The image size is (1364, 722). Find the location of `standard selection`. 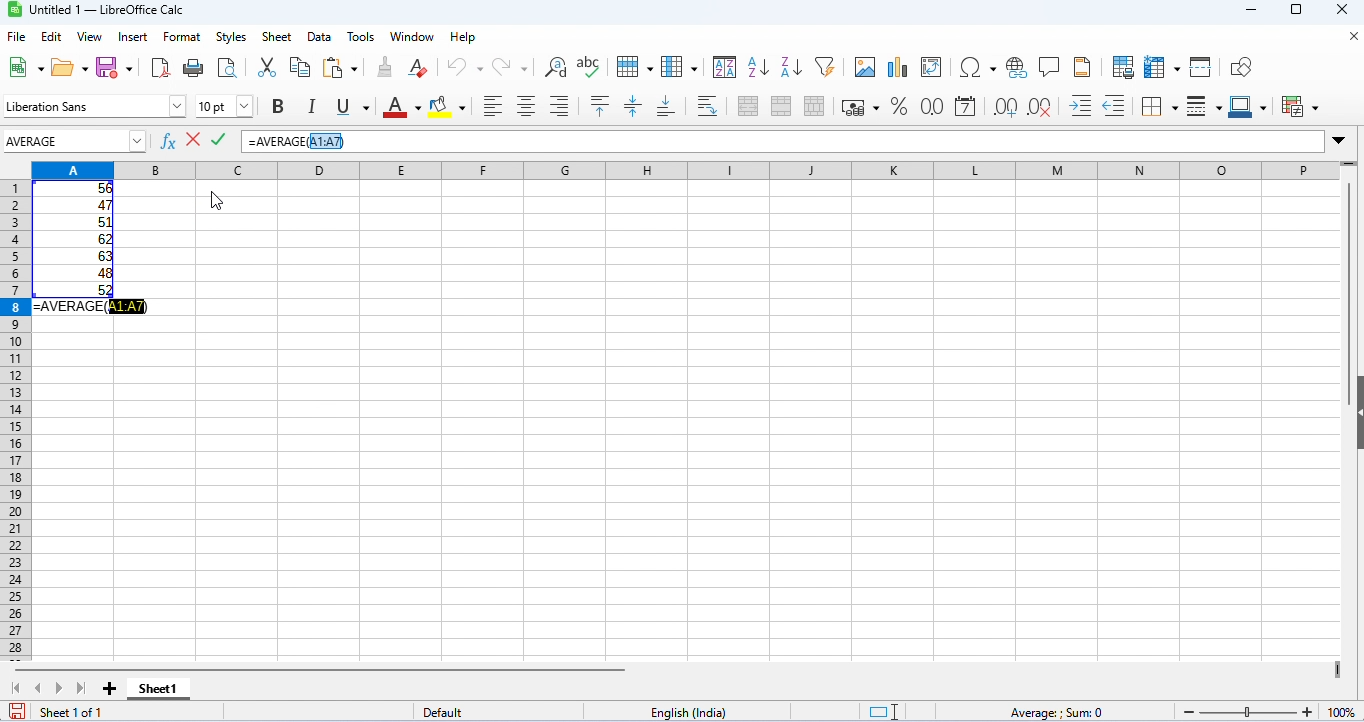

standard selection is located at coordinates (886, 712).